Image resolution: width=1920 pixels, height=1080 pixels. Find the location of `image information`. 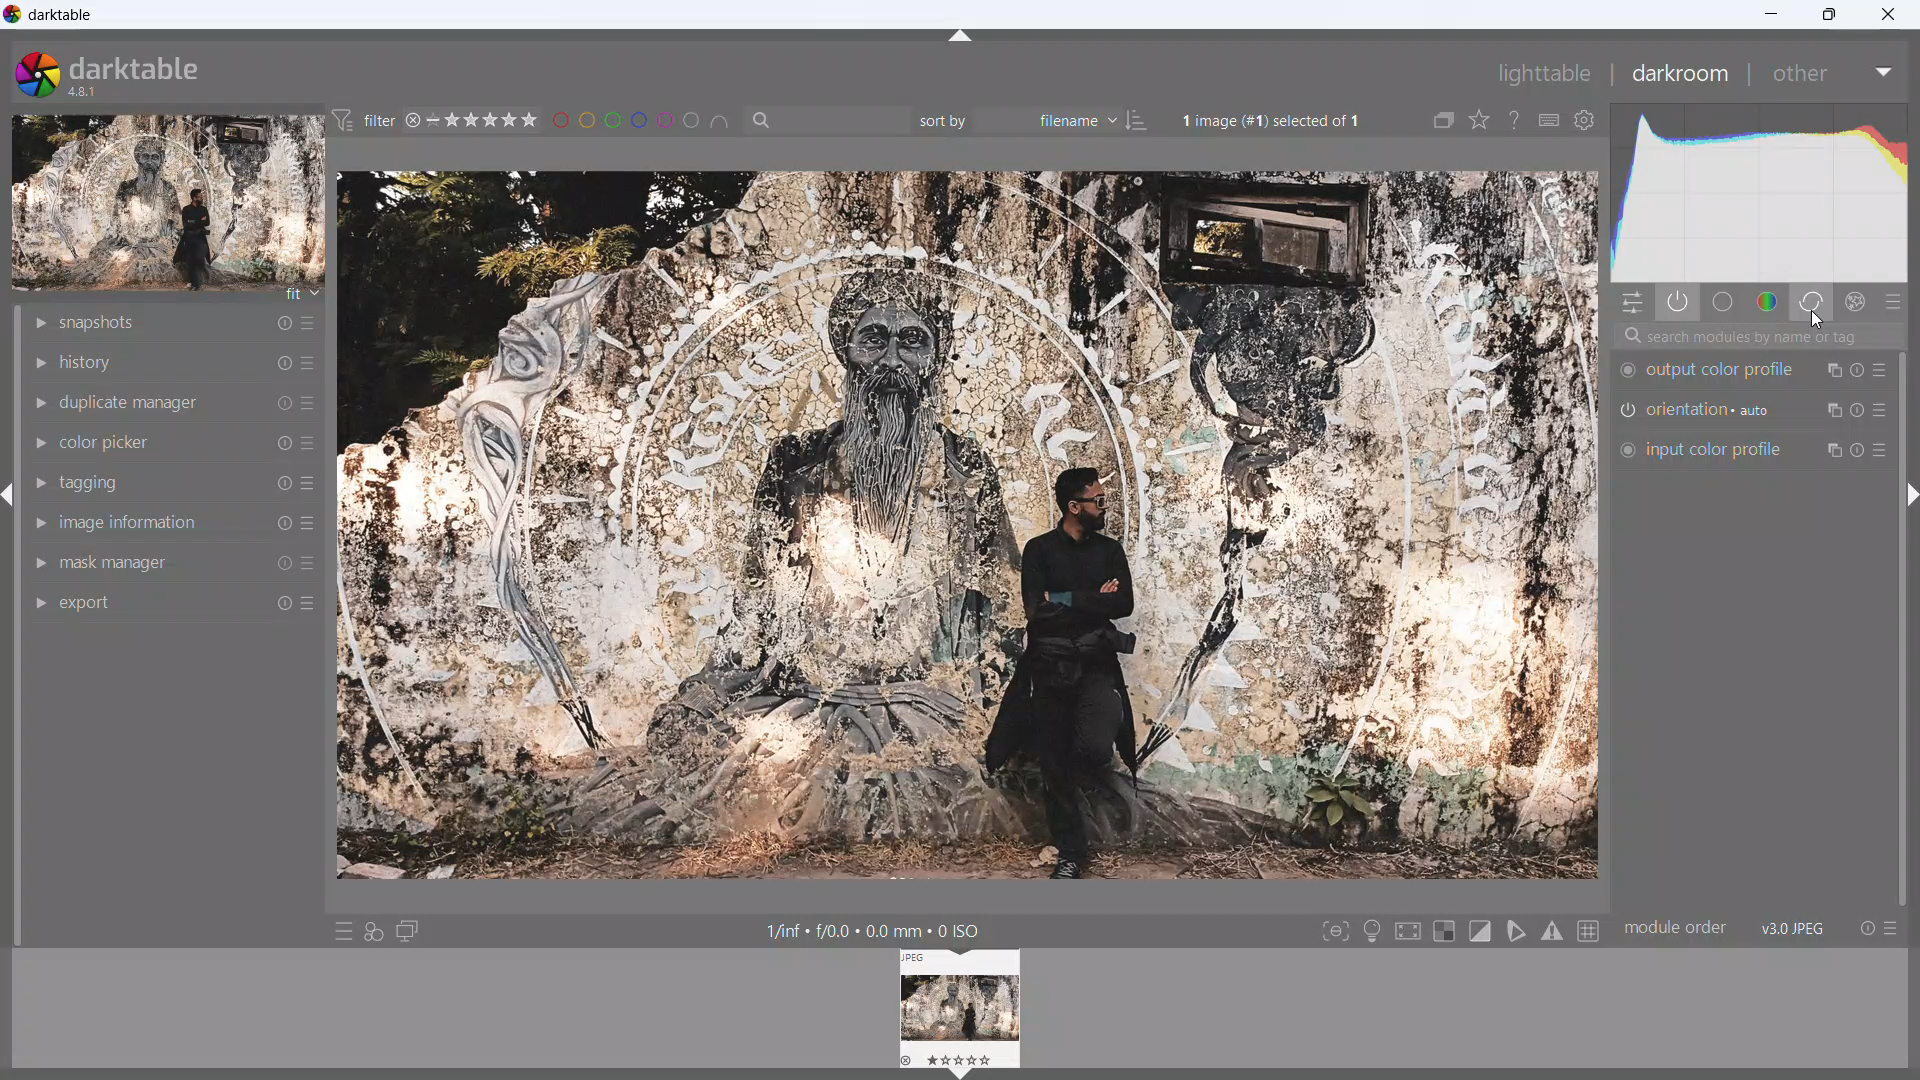

image information is located at coordinates (130, 522).